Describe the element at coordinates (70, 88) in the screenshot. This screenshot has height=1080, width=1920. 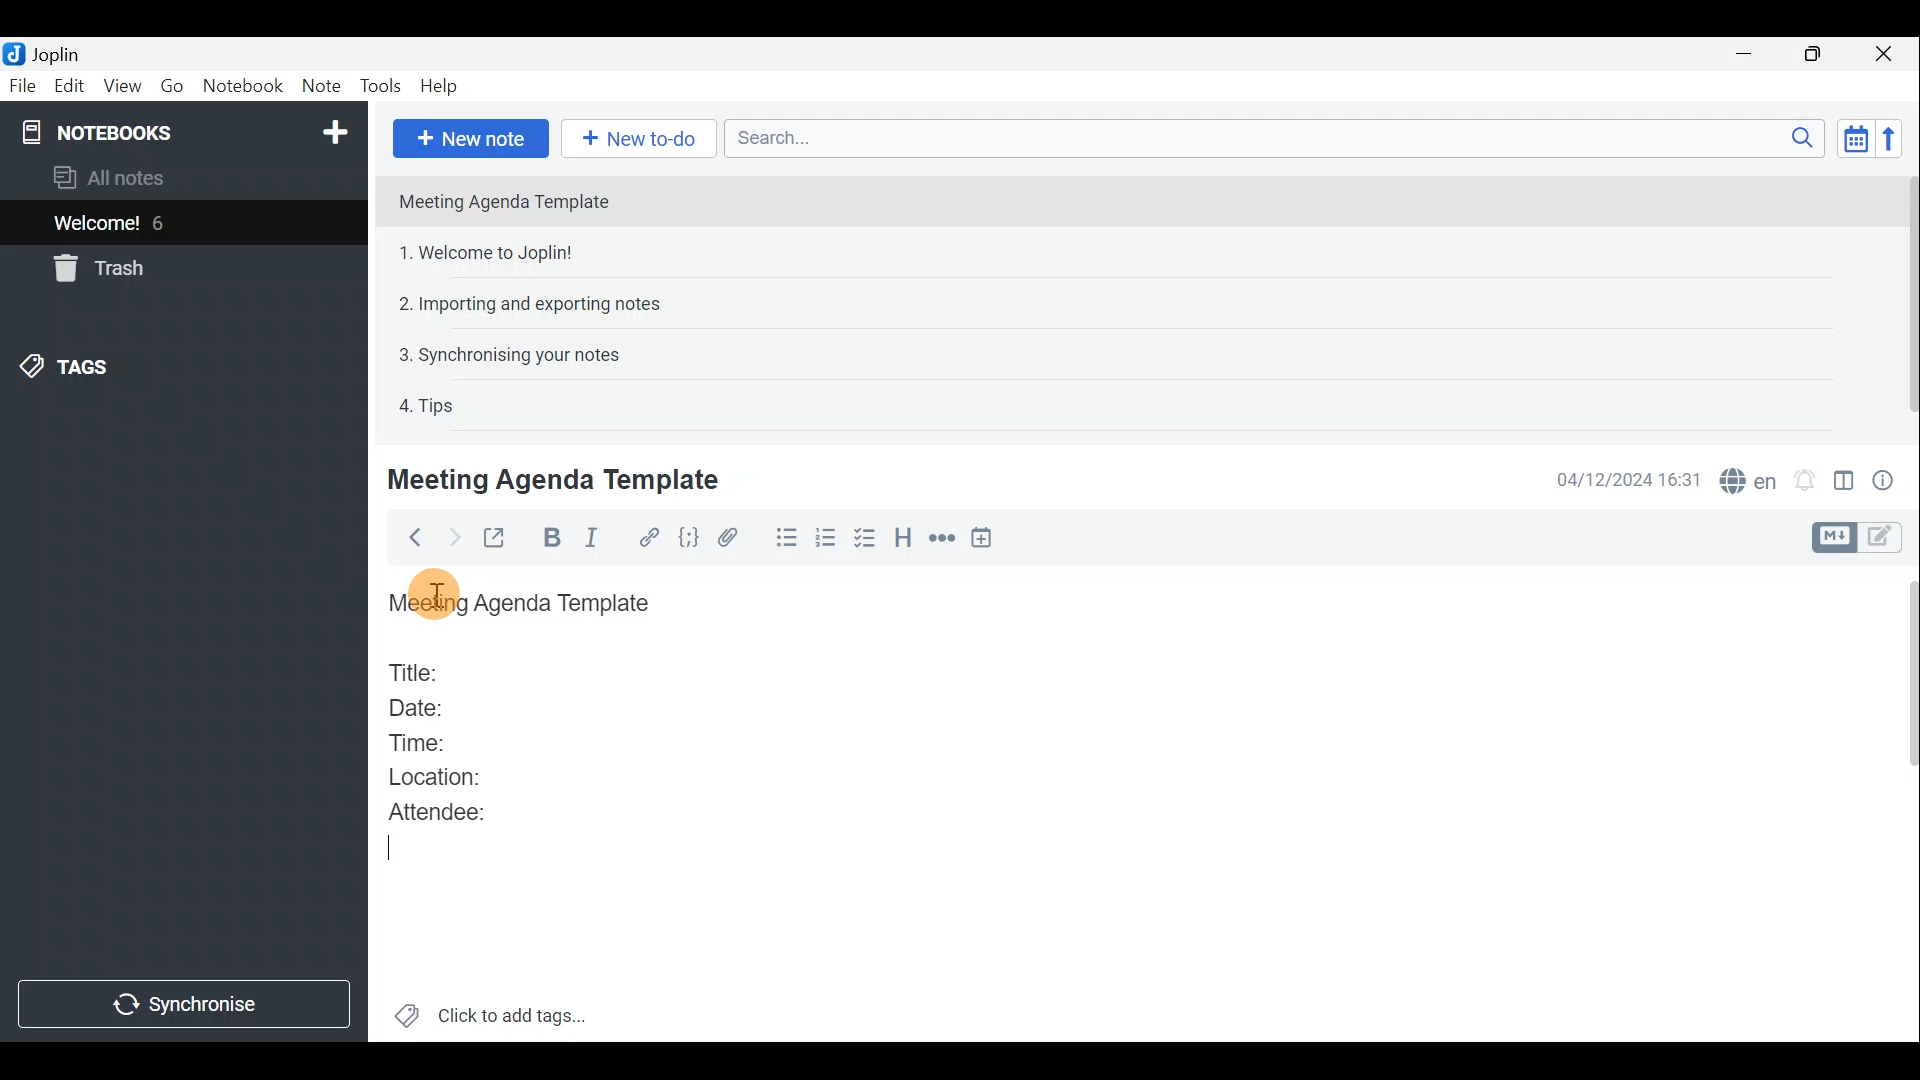
I see `Edit` at that location.